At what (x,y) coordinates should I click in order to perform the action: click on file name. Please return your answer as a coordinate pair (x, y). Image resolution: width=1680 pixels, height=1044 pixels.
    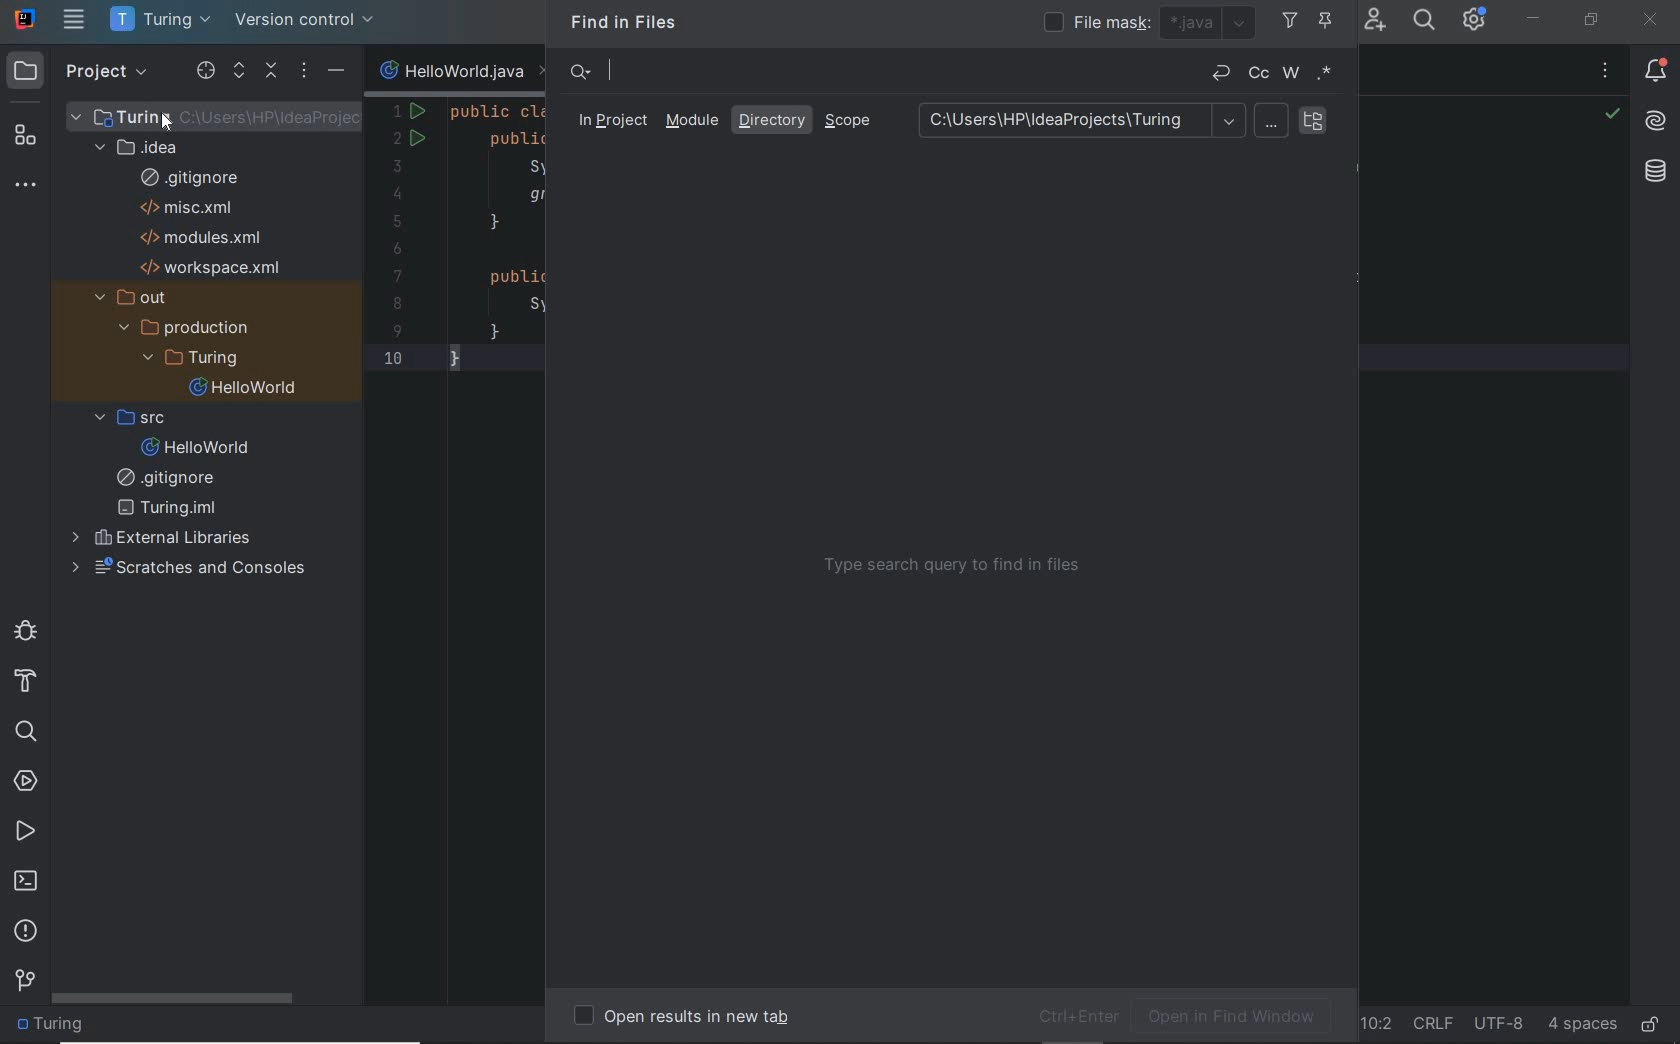
    Looking at the image, I should click on (202, 447).